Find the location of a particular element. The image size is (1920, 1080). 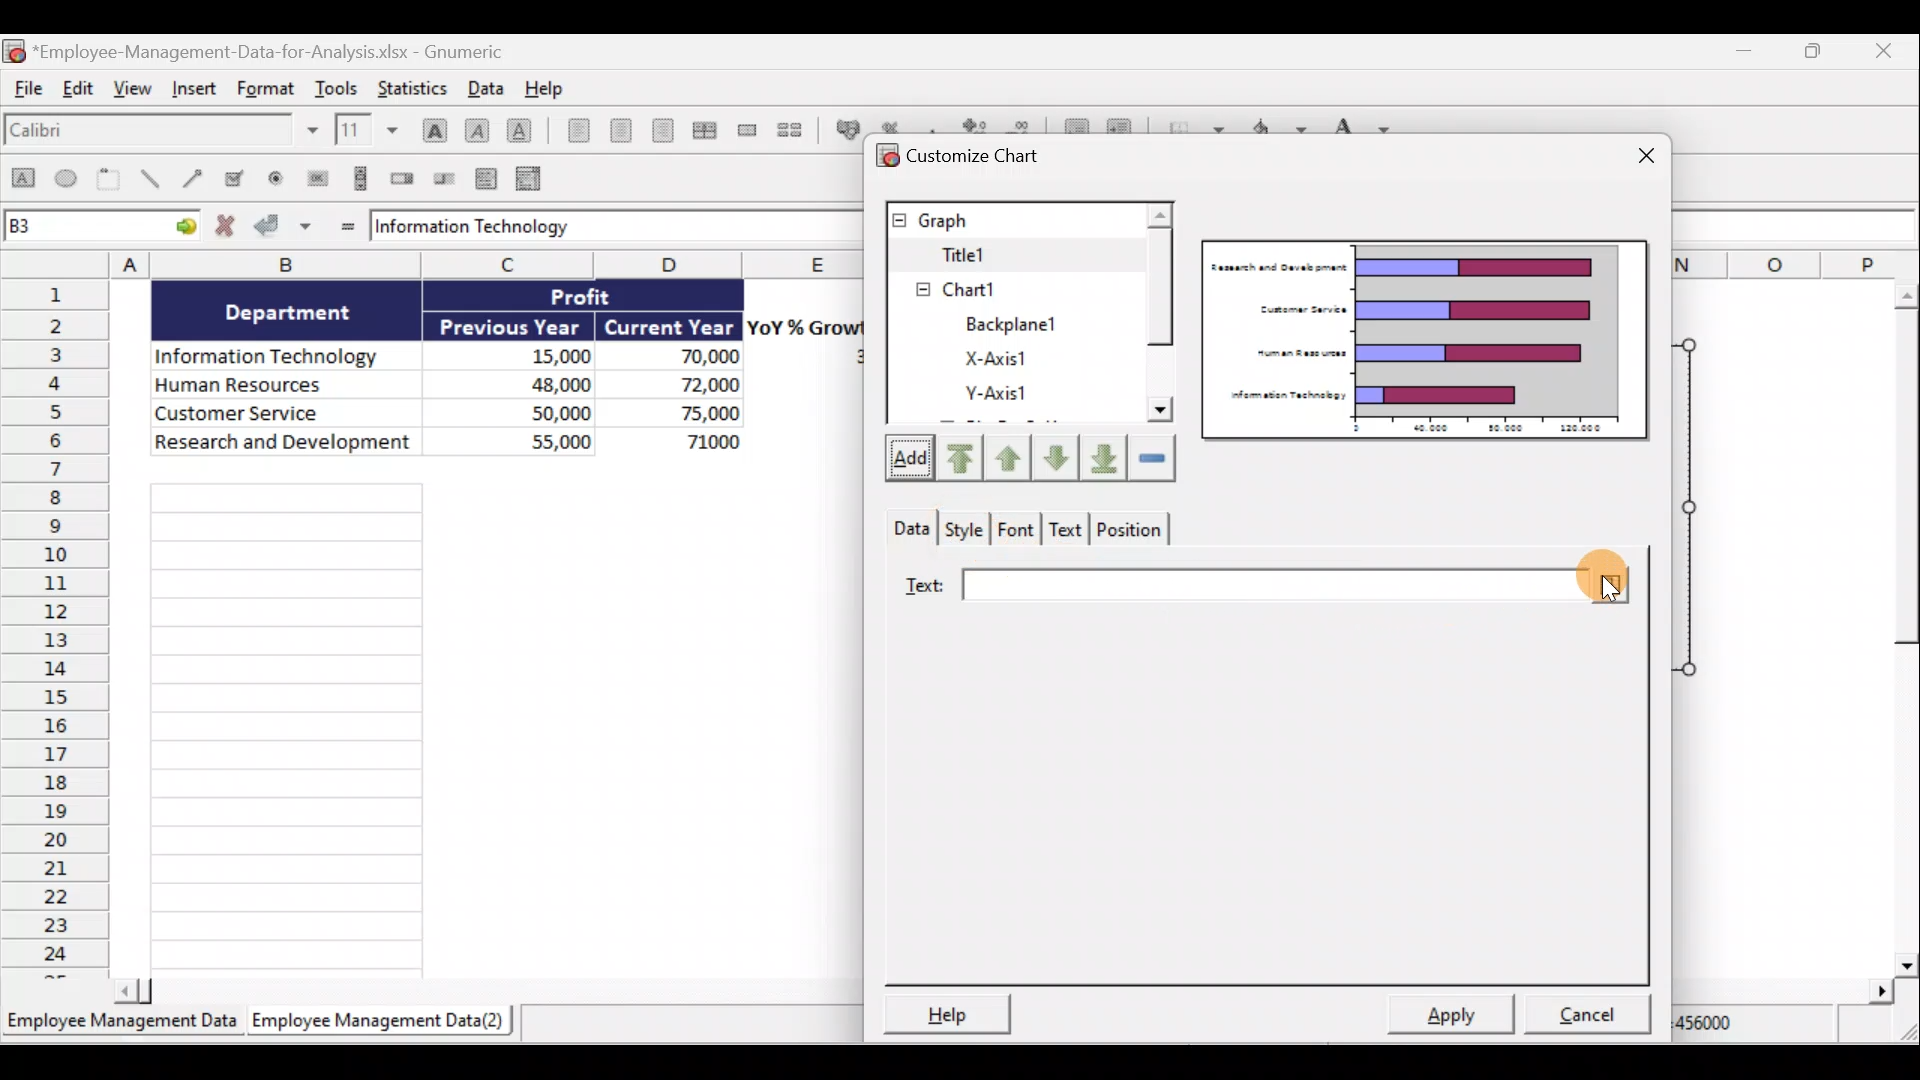

Create an ellipse object is located at coordinates (69, 181).